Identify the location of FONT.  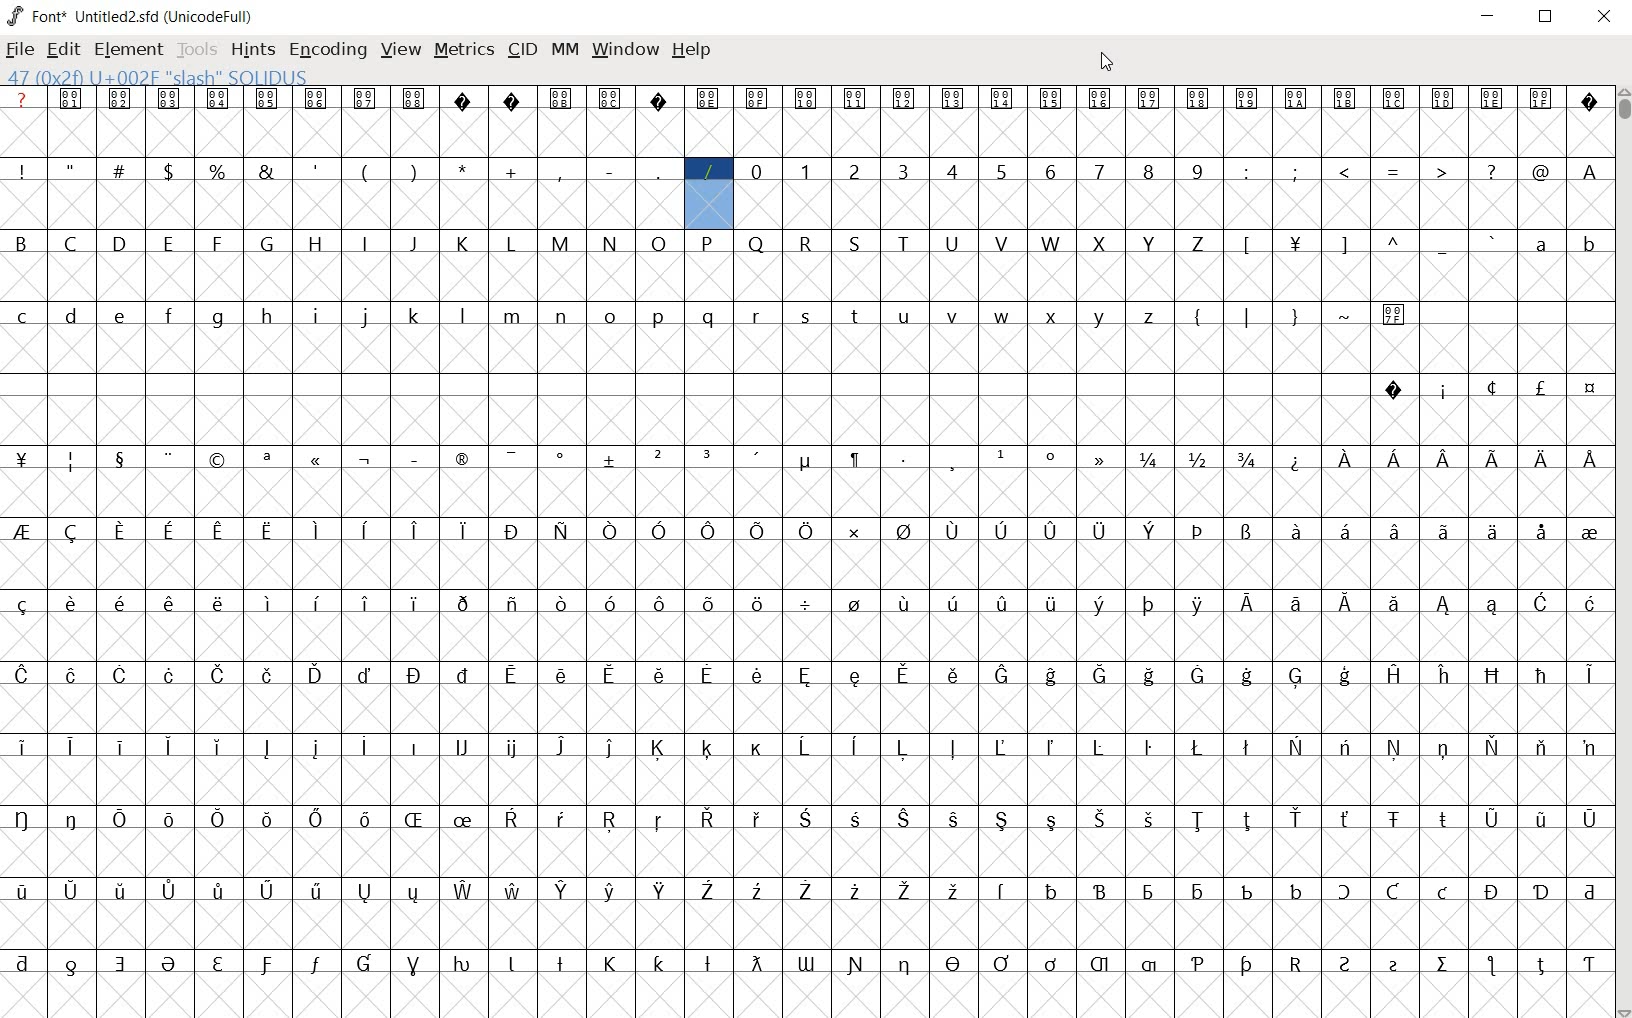
(36, 15).